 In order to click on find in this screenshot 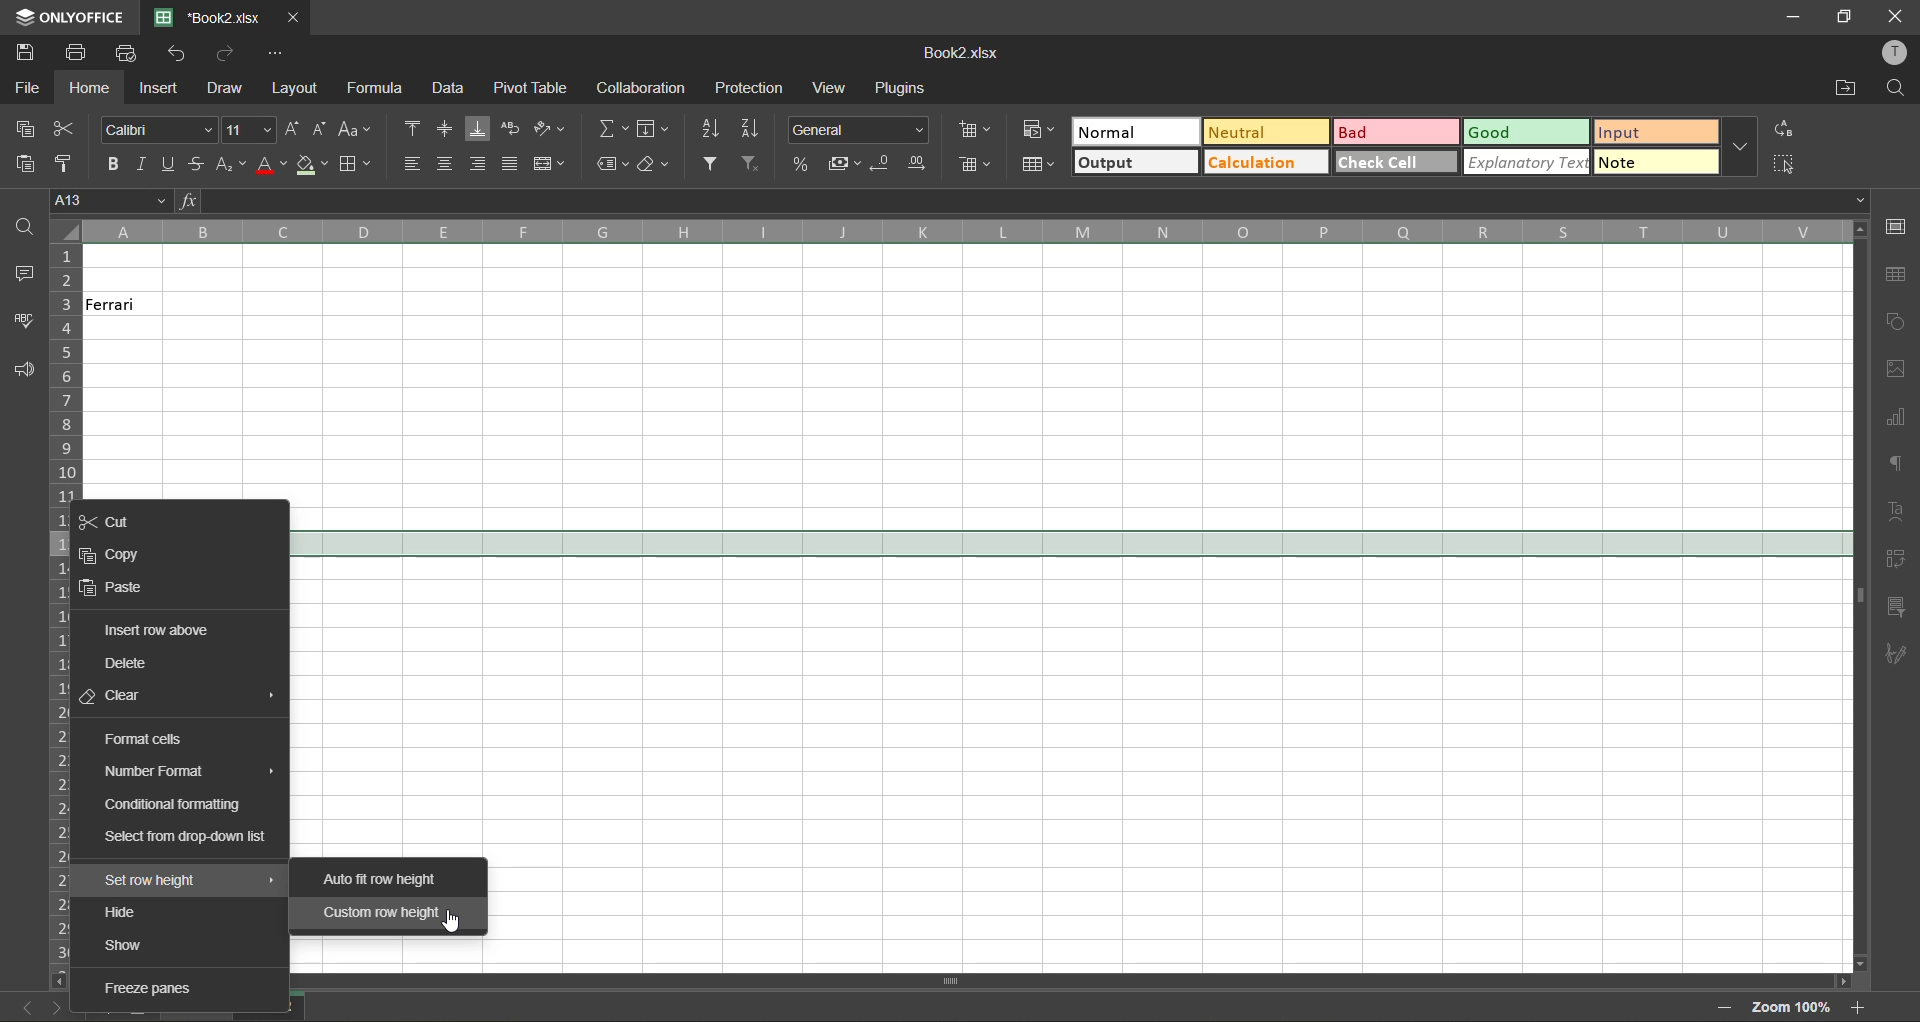, I will do `click(1898, 89)`.